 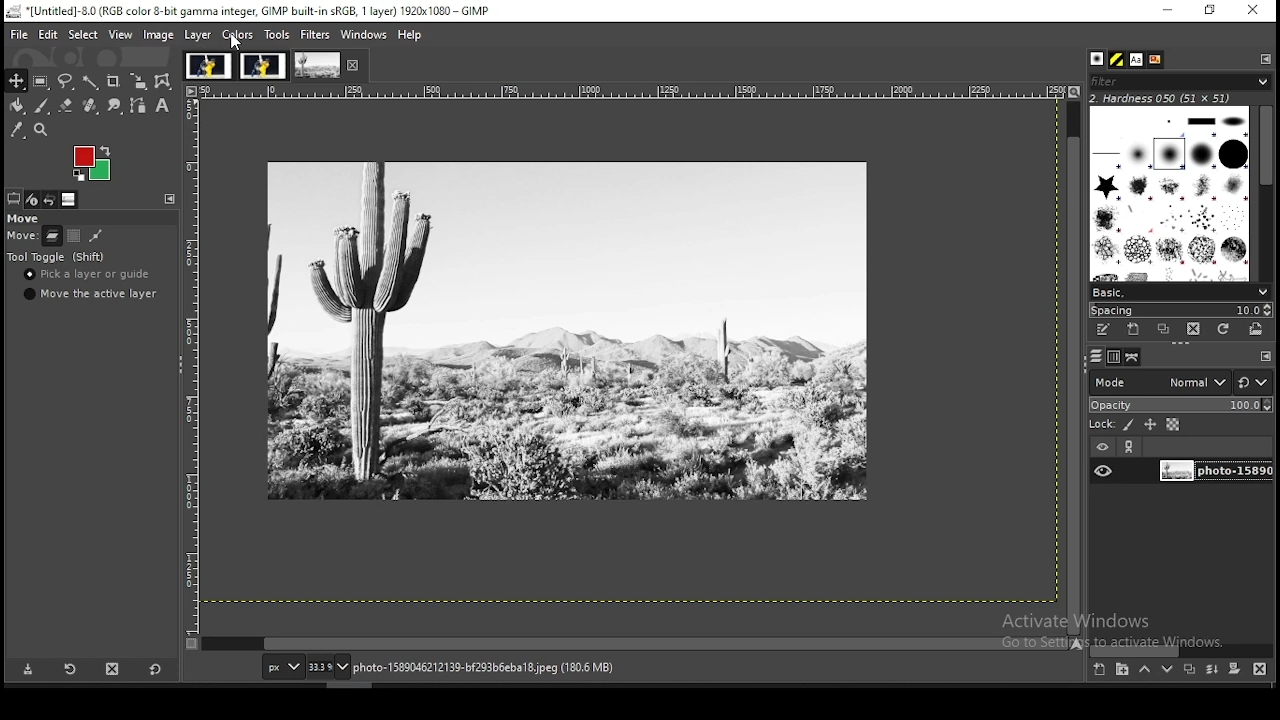 What do you see at coordinates (329, 666) in the screenshot?
I see `zoom level` at bounding box center [329, 666].